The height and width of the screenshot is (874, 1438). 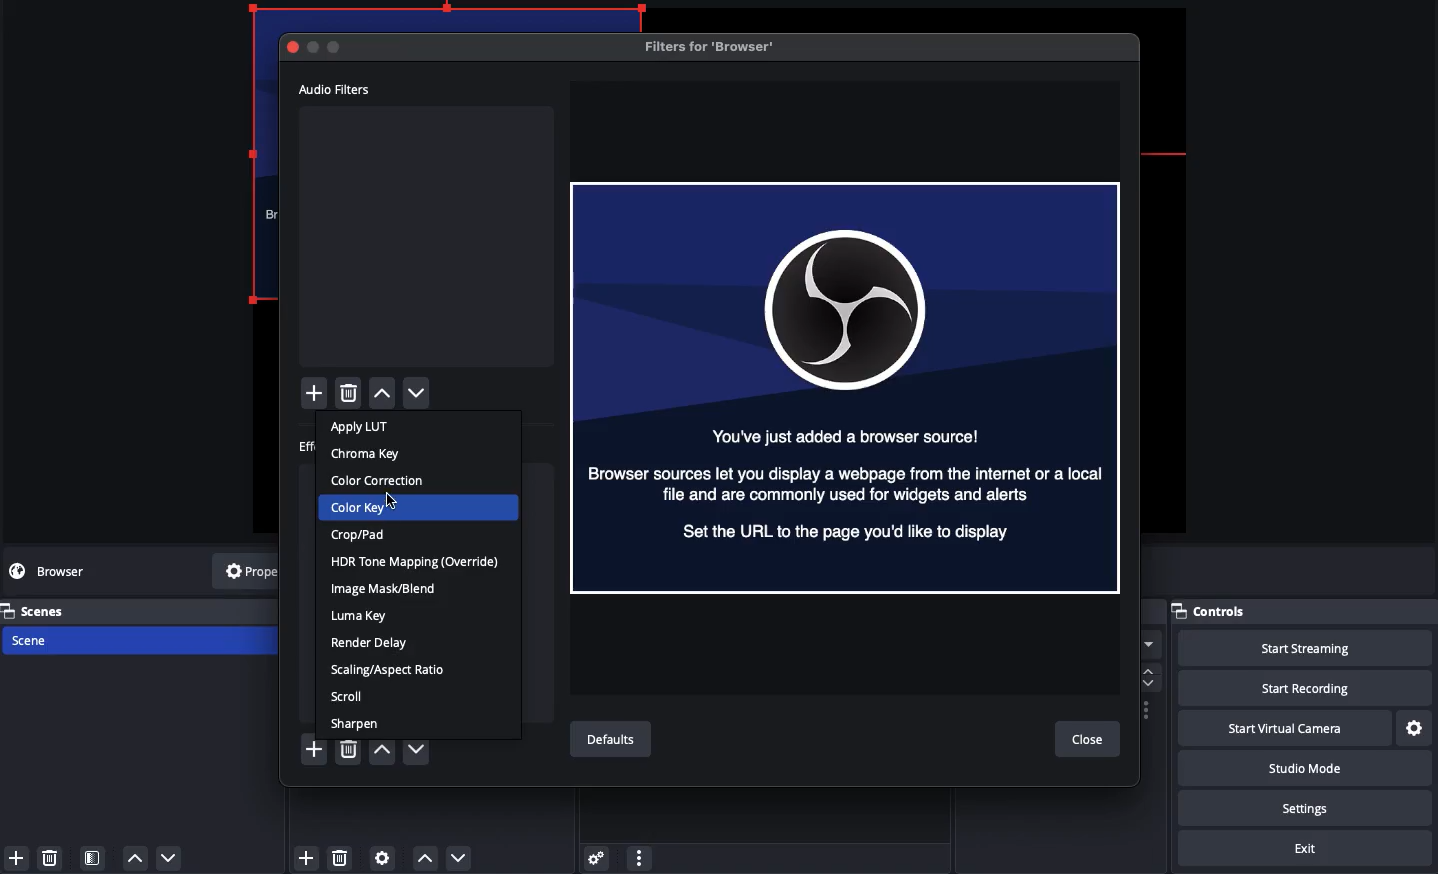 I want to click on Color correction, so click(x=381, y=481).